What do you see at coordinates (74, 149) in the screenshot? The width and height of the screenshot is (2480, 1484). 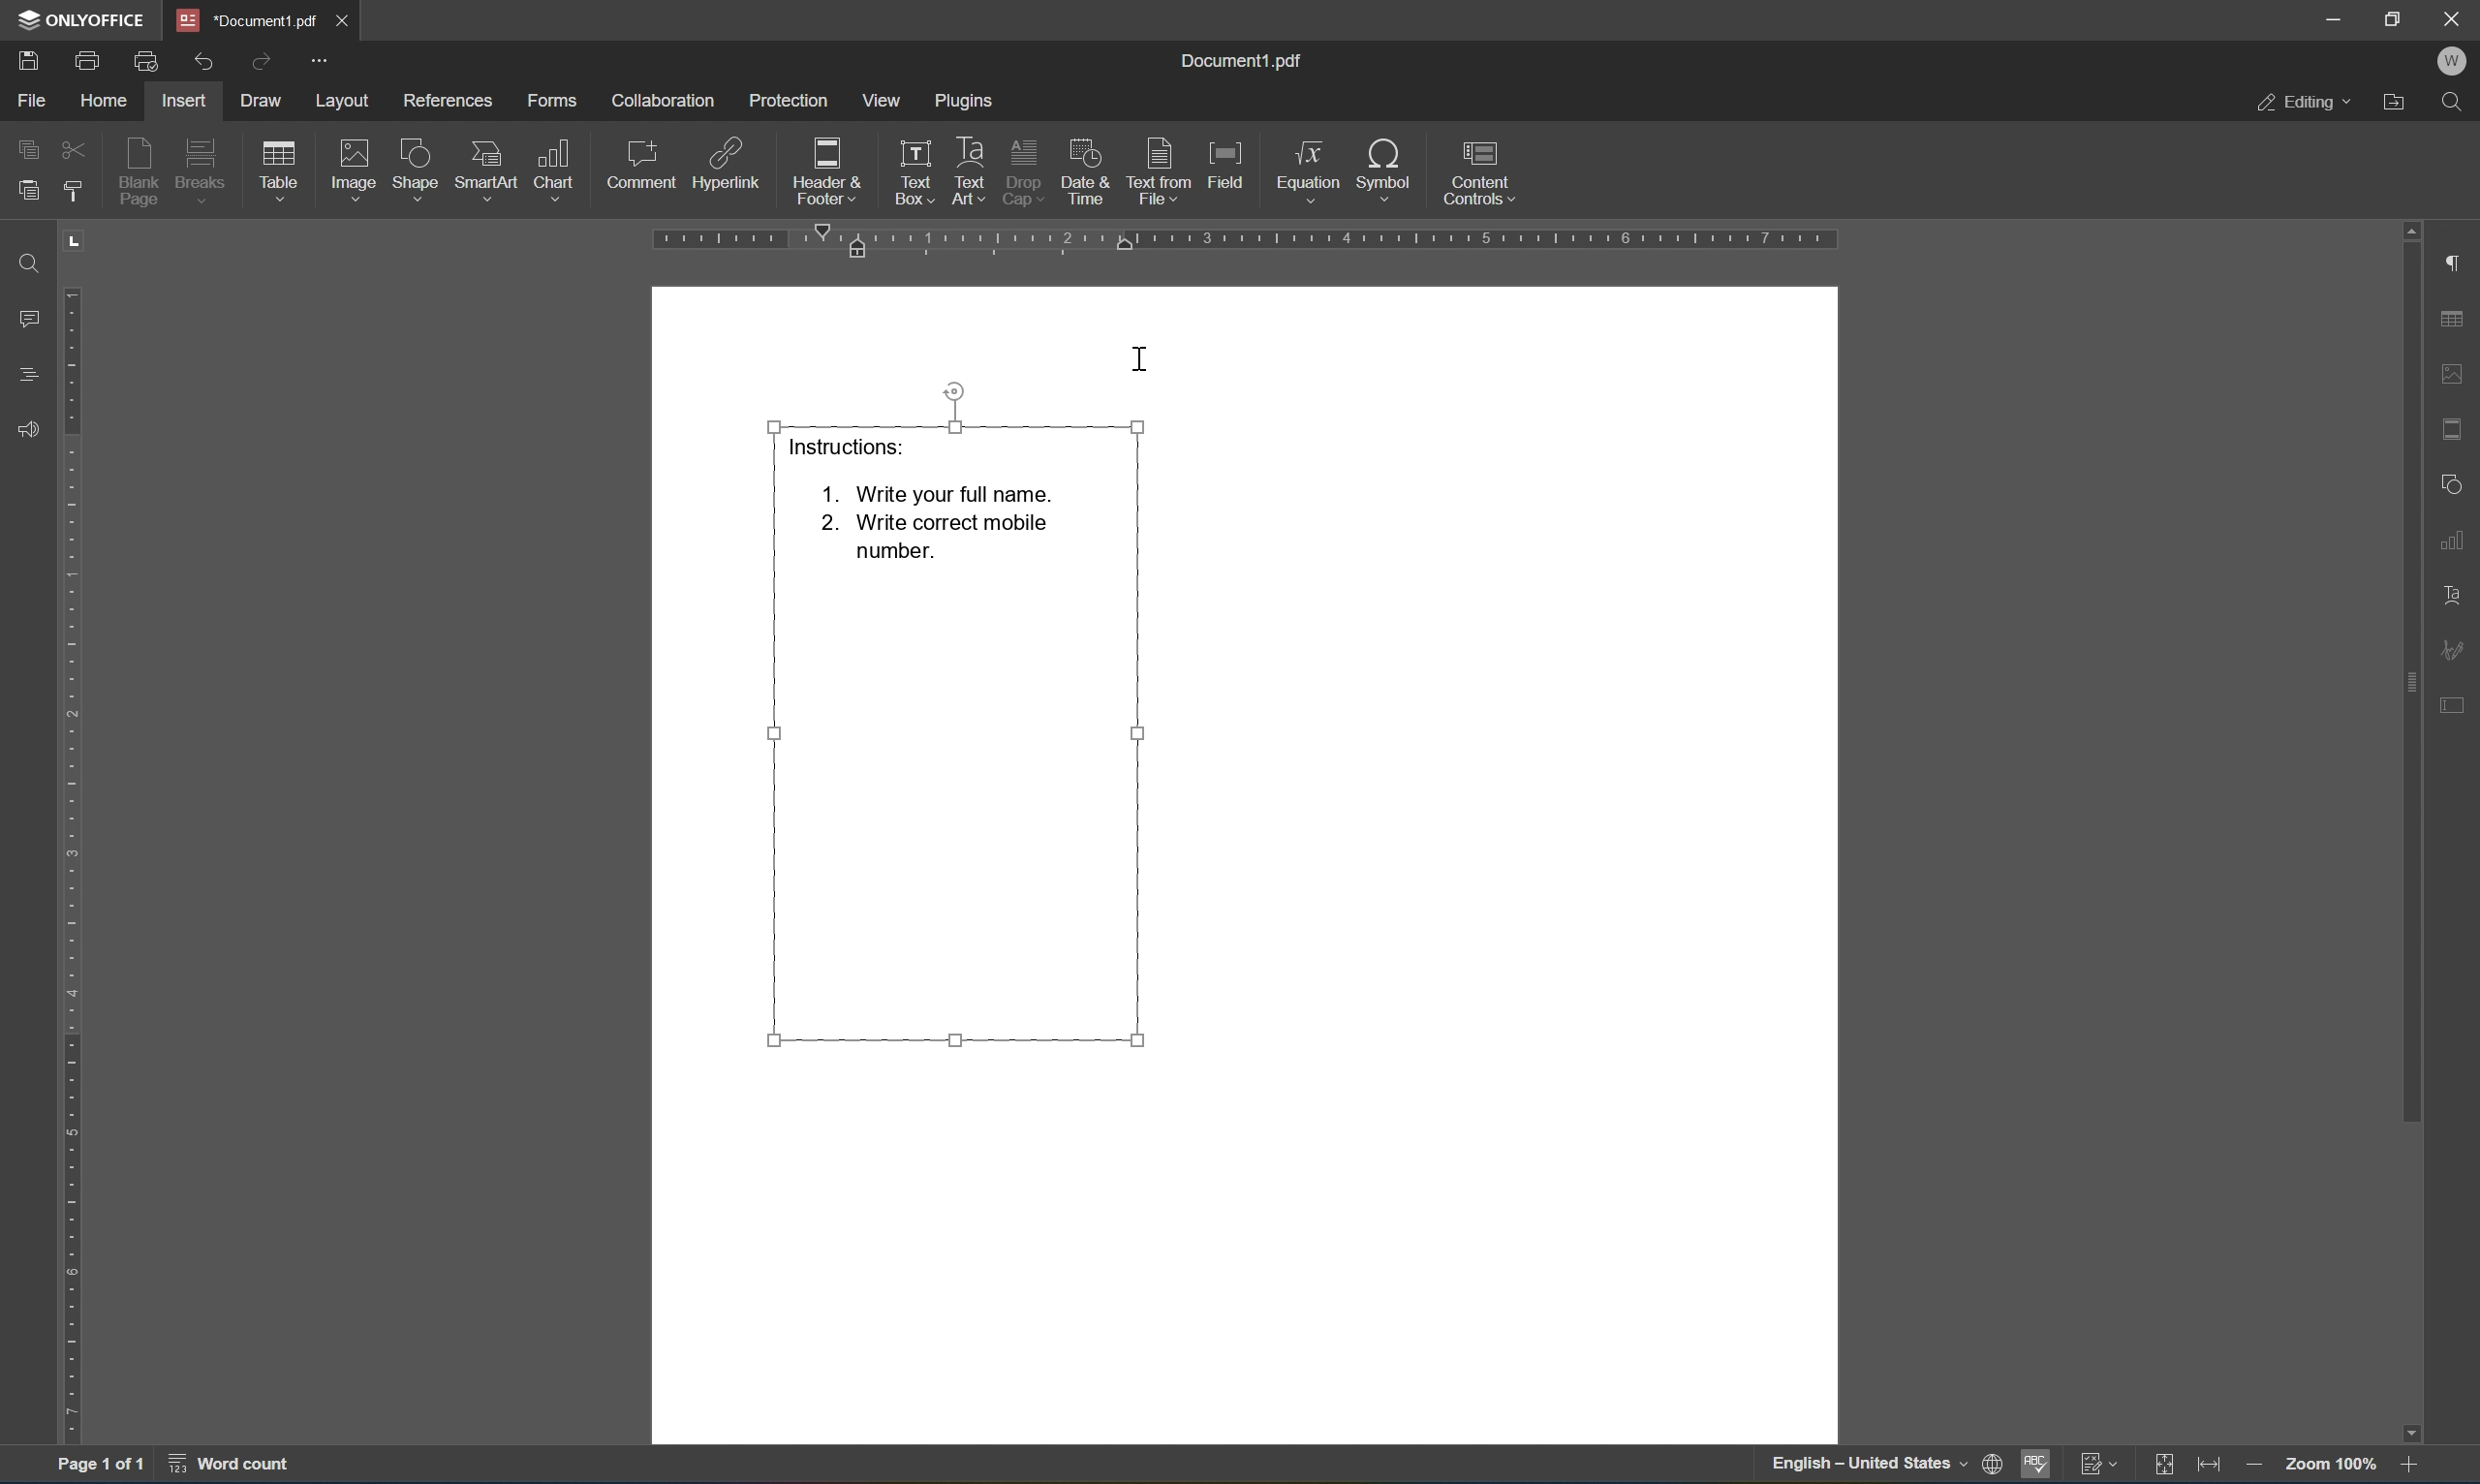 I see `cut` at bounding box center [74, 149].